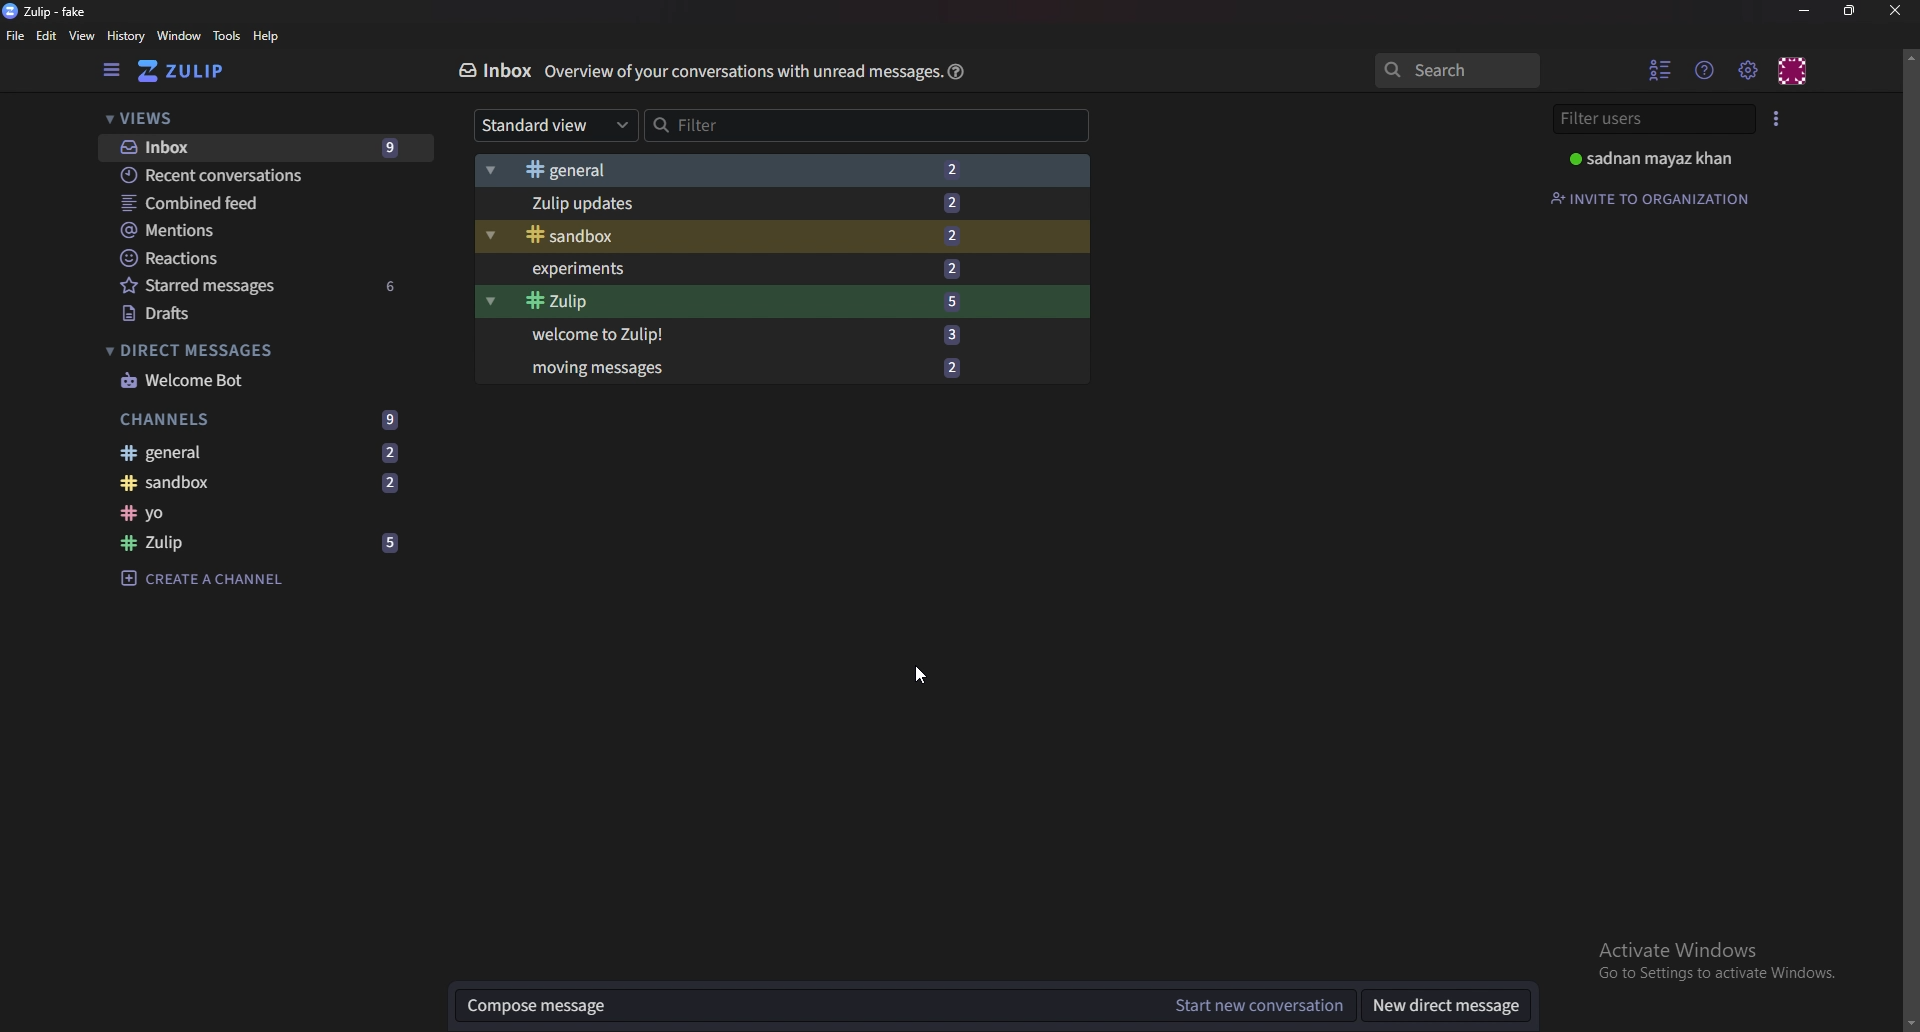 The image size is (1920, 1032). Describe the element at coordinates (1805, 12) in the screenshot. I see `Minimize` at that location.